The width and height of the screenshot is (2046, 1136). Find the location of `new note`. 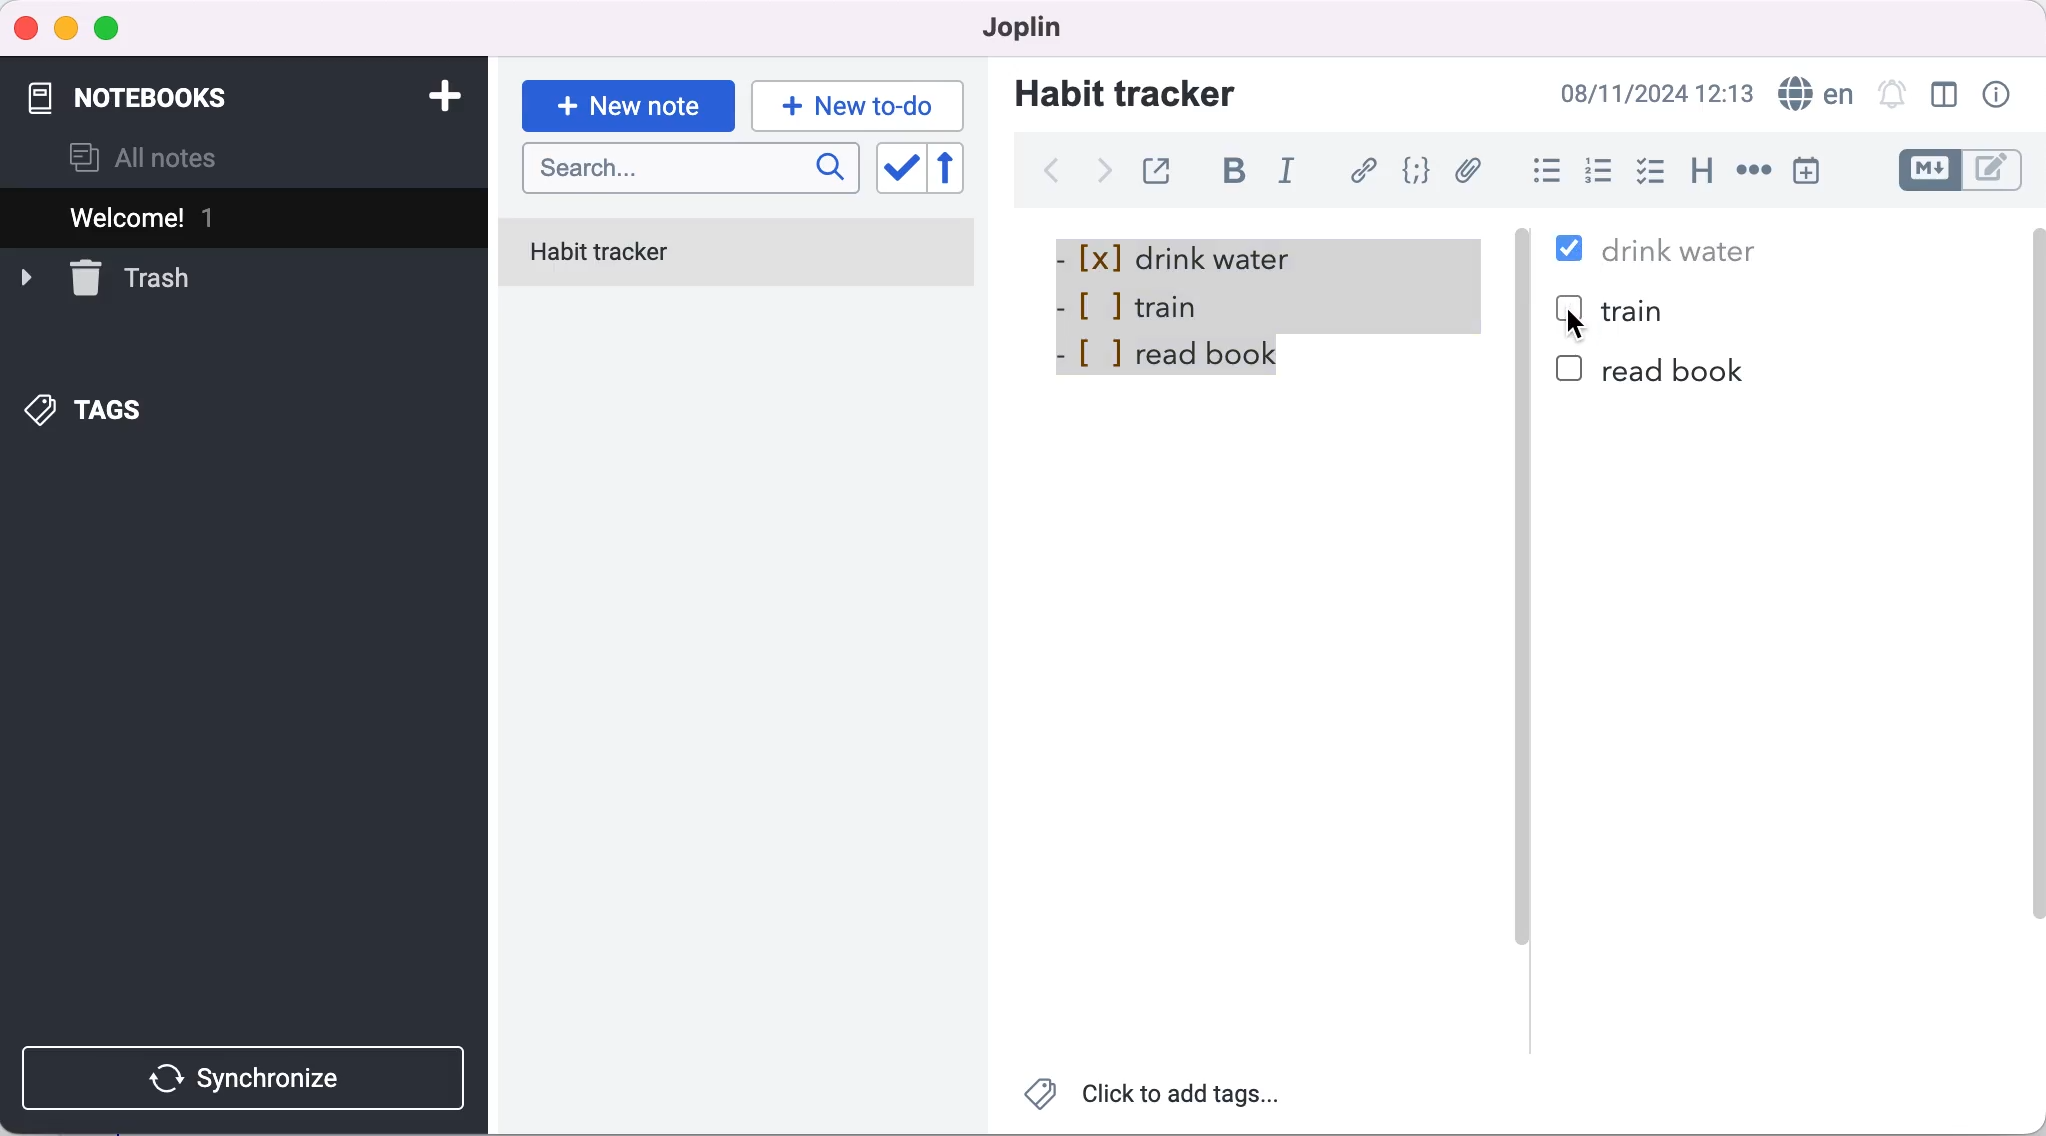

new note is located at coordinates (627, 106).